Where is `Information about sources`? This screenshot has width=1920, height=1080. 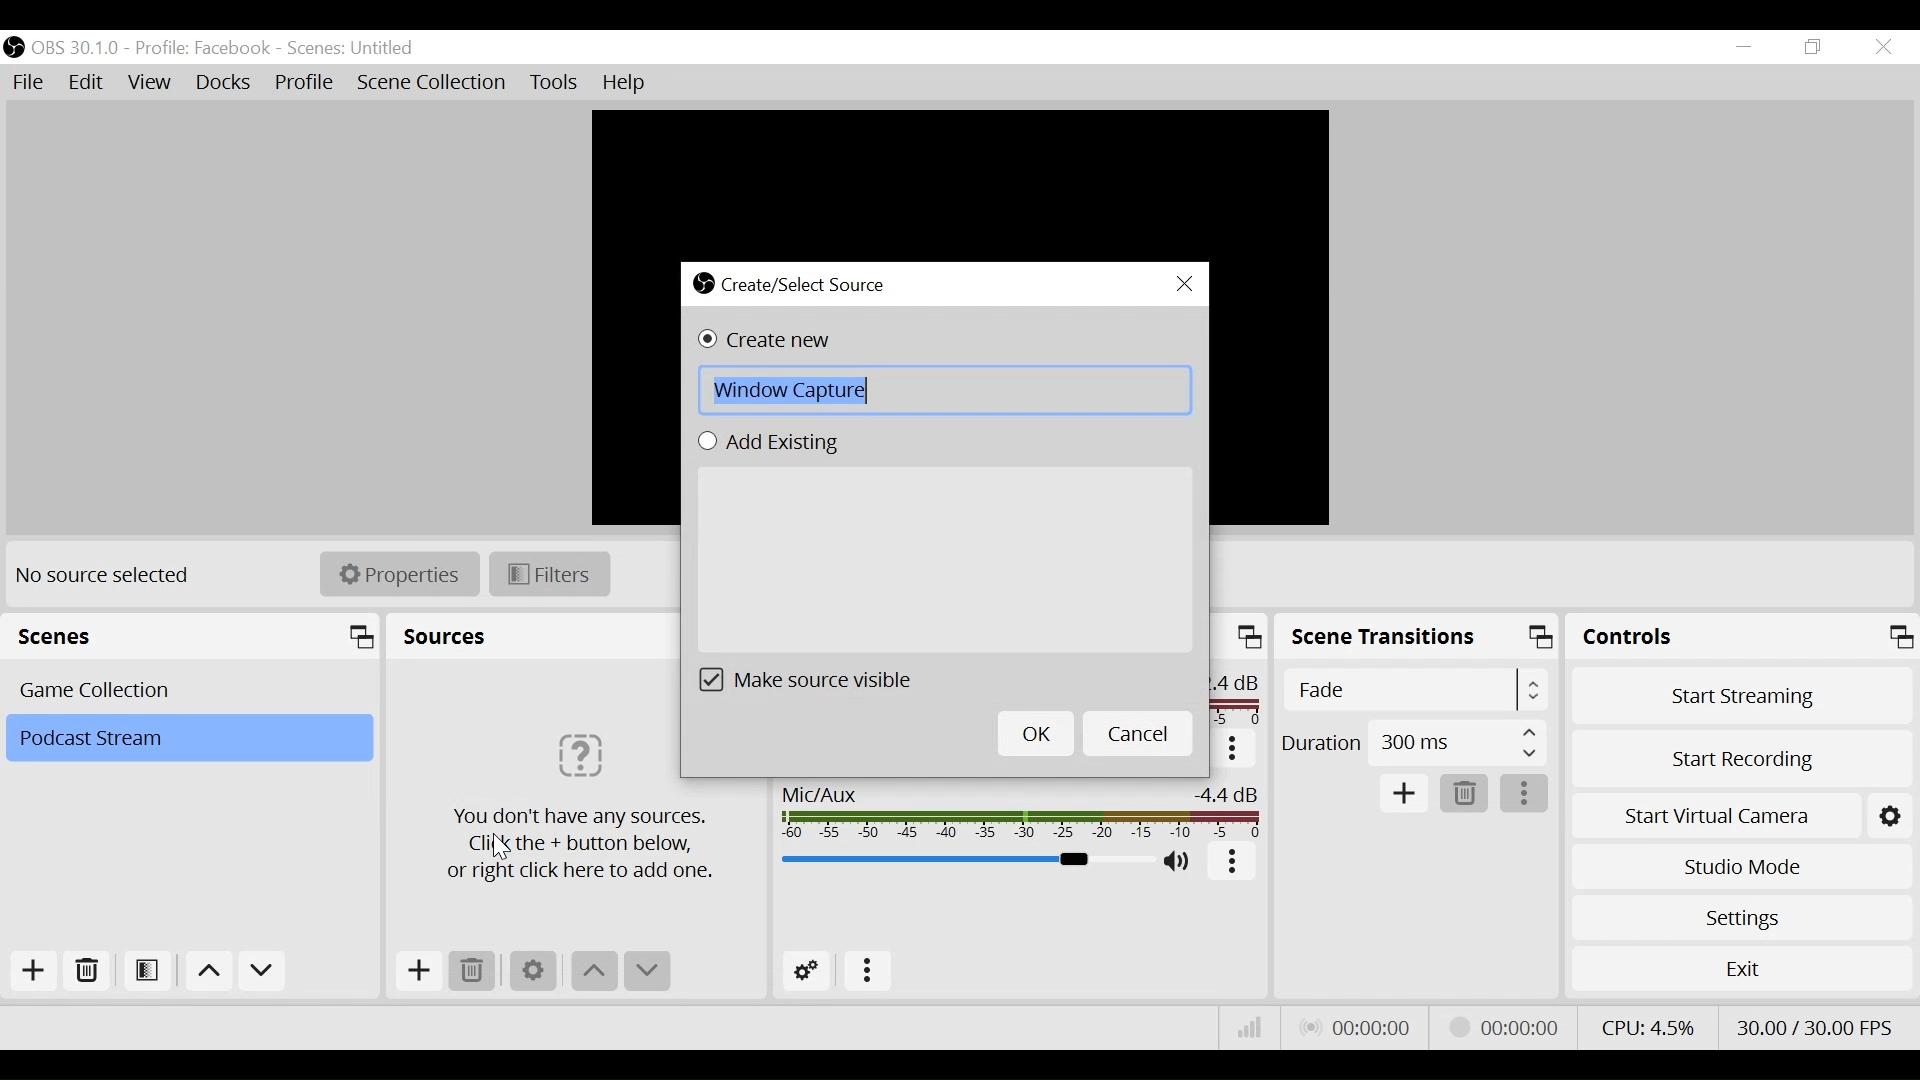 Information about sources is located at coordinates (586, 842).